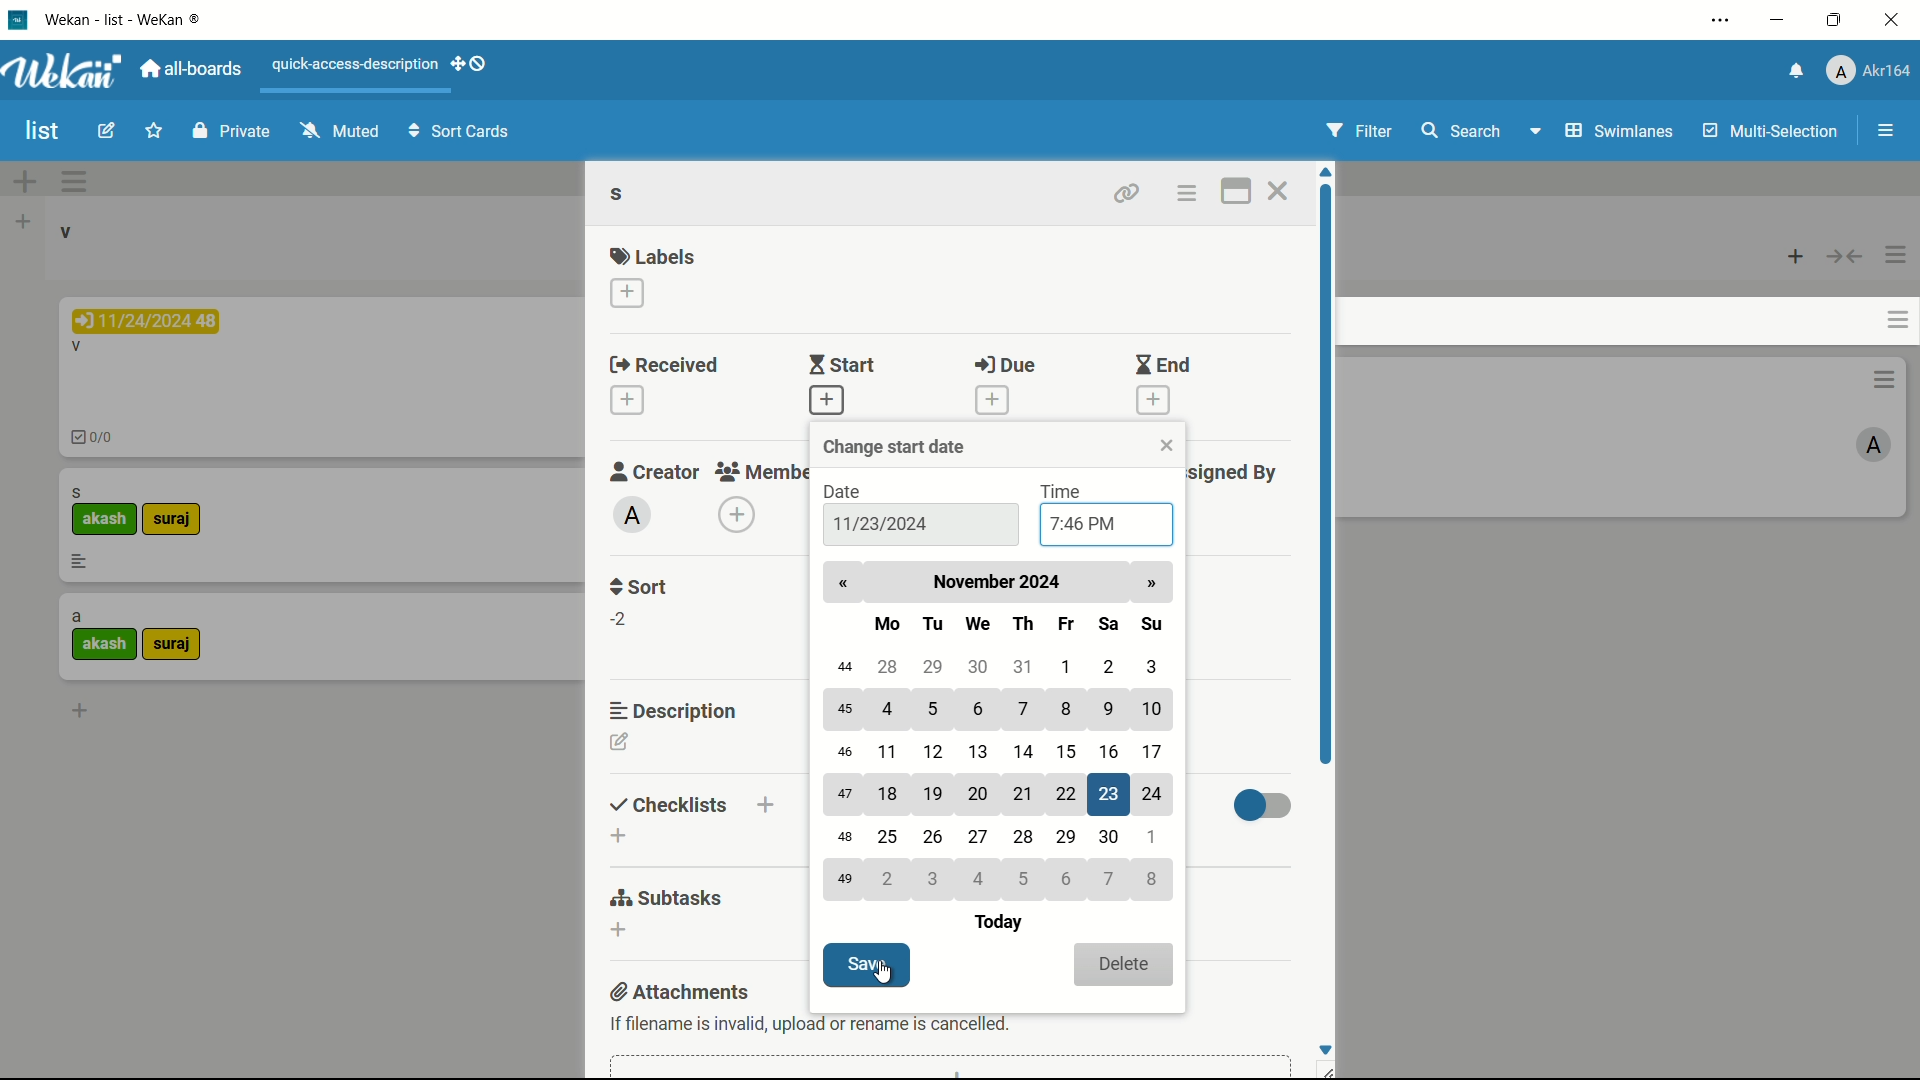 This screenshot has height=1080, width=1920. I want to click on due date, so click(146, 321).